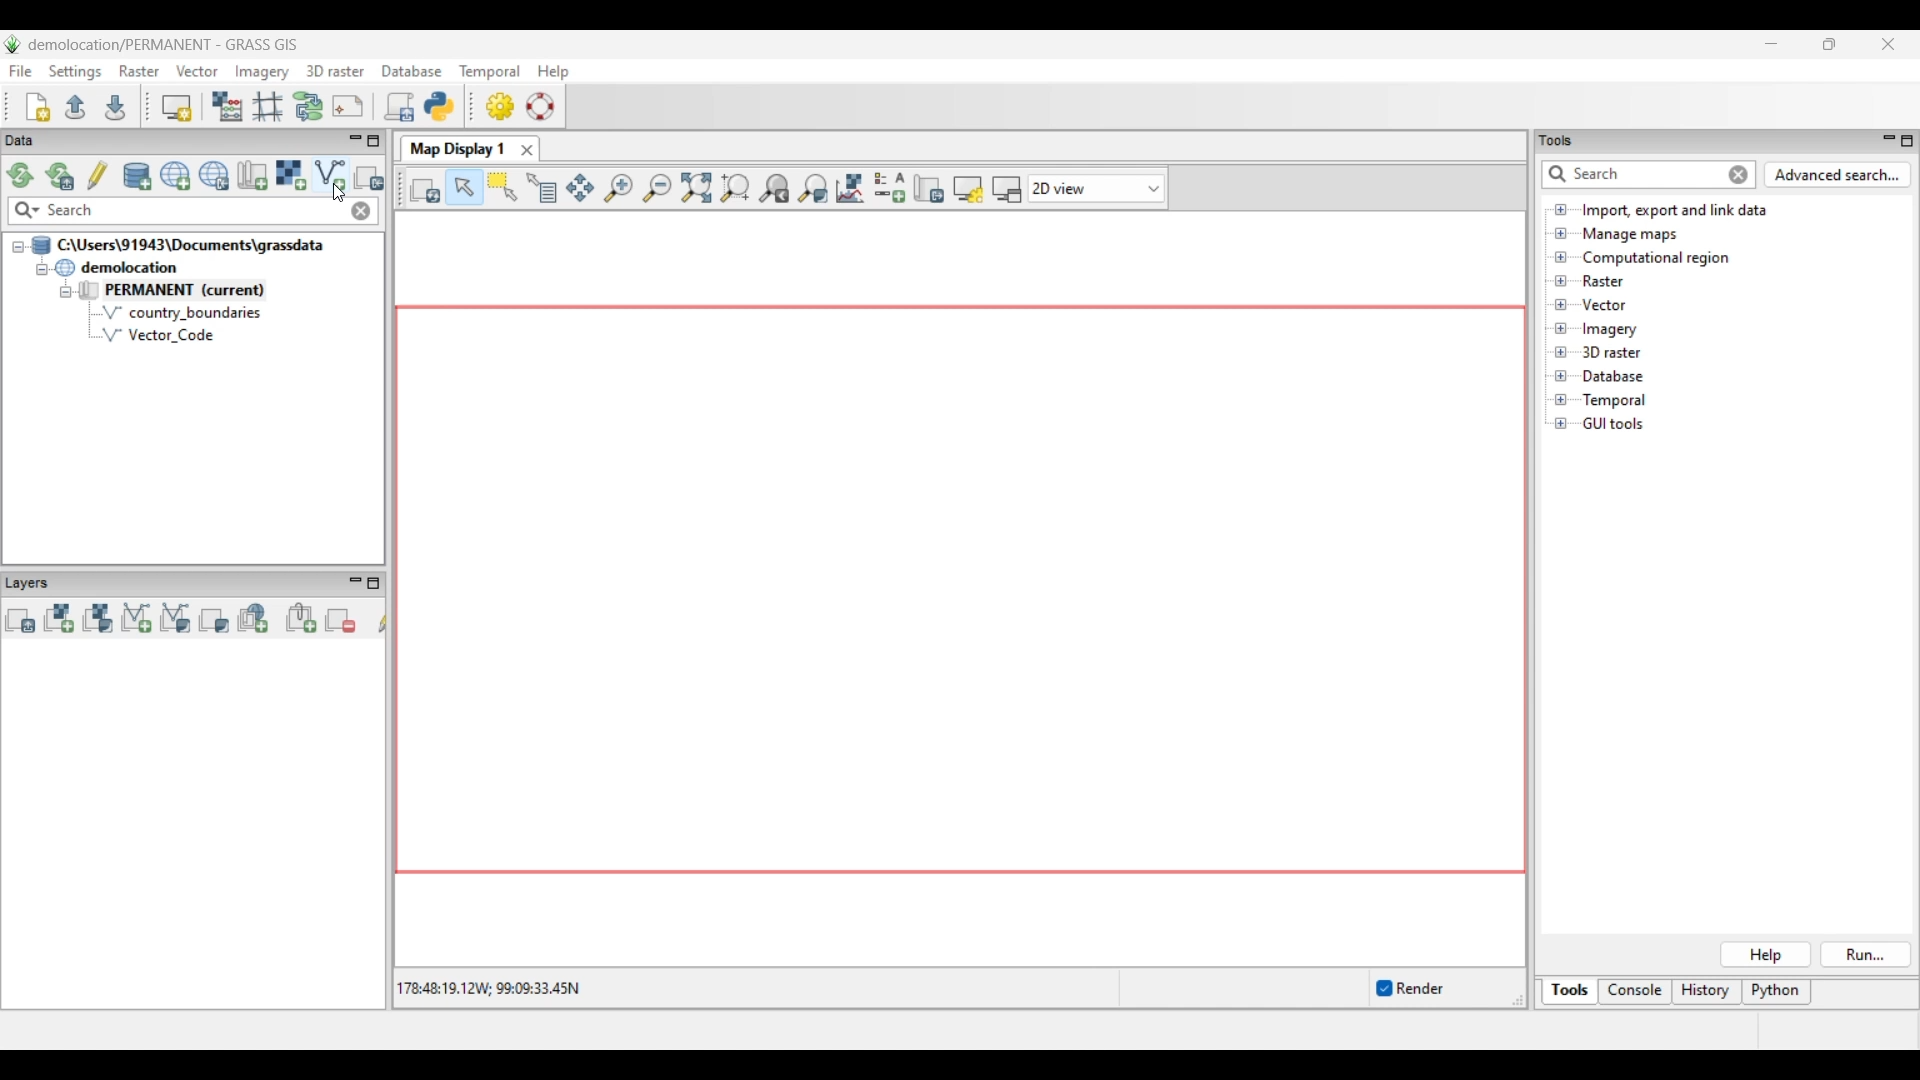 The height and width of the screenshot is (1080, 1920). What do you see at coordinates (928, 188) in the screenshot?
I see `Save display to file` at bounding box center [928, 188].